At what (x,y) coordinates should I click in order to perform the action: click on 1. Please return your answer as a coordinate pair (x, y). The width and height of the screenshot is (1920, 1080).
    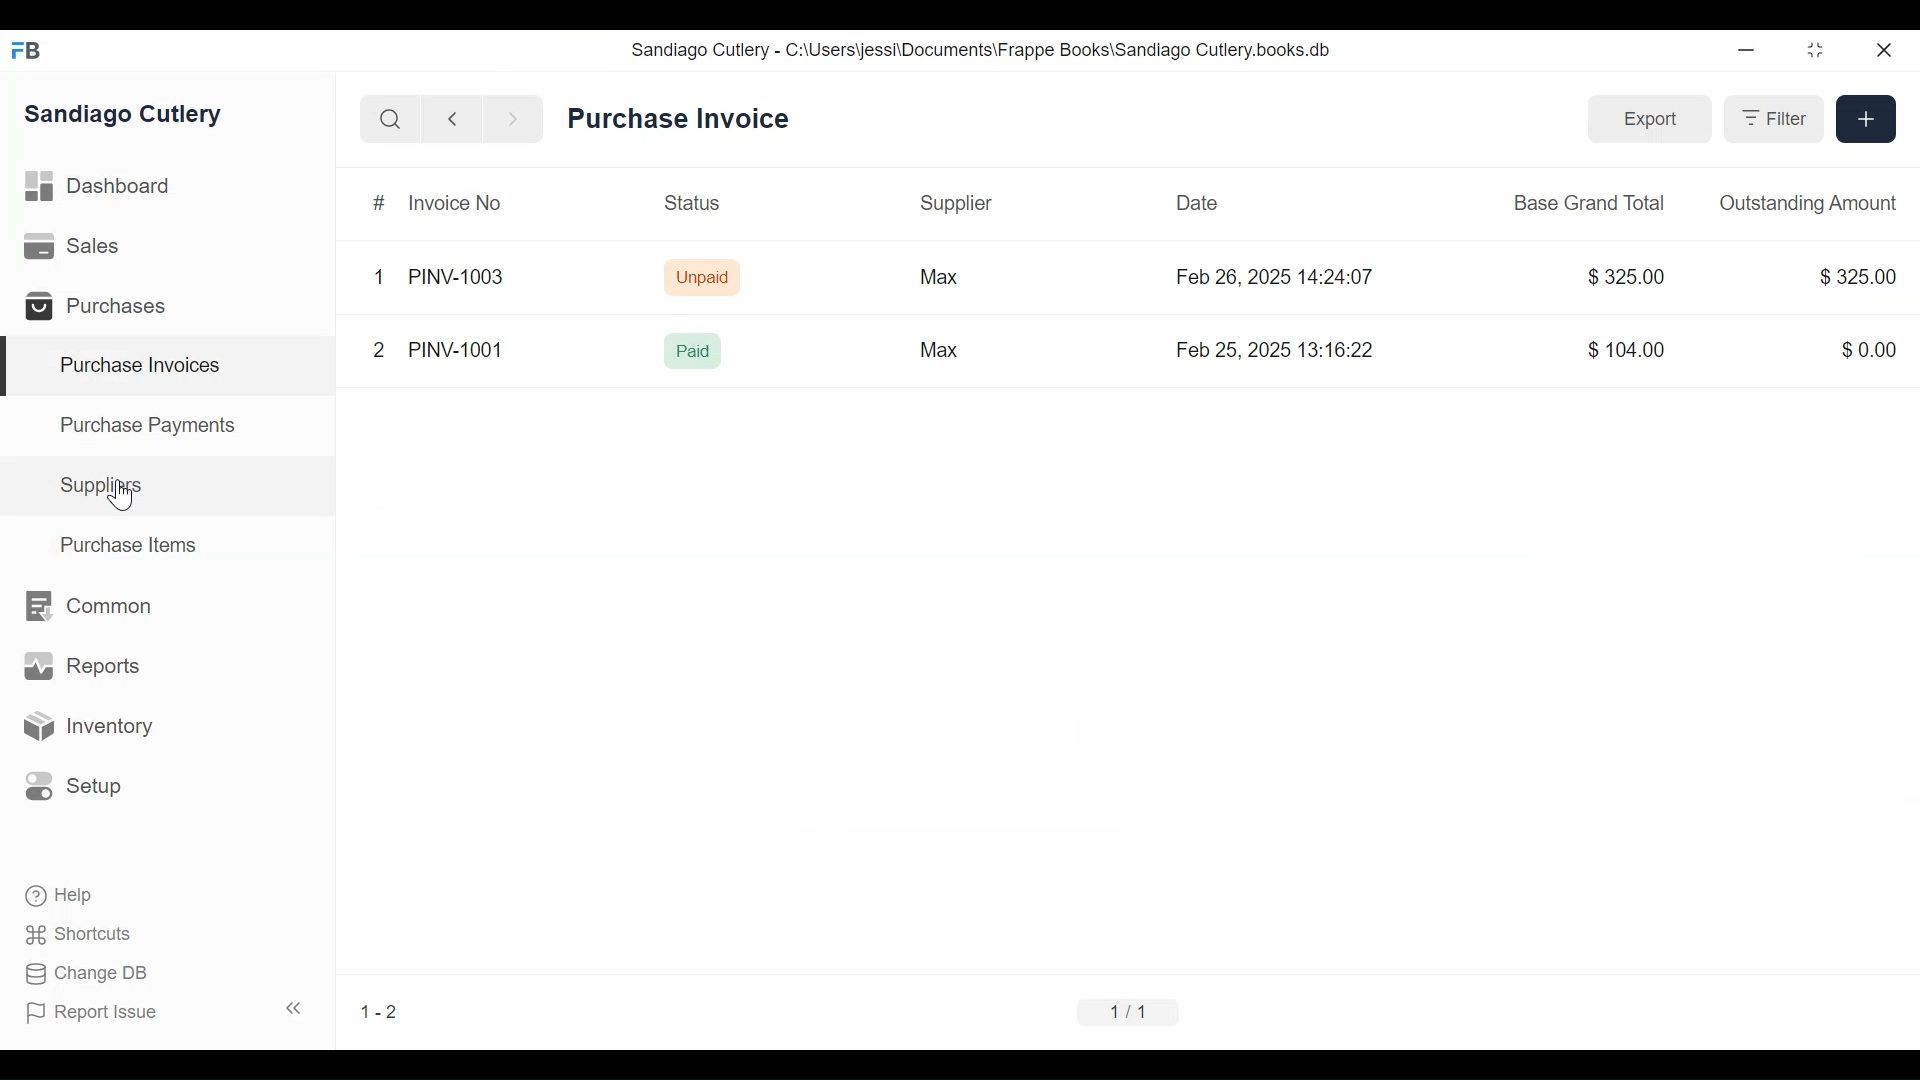
    Looking at the image, I should click on (379, 282).